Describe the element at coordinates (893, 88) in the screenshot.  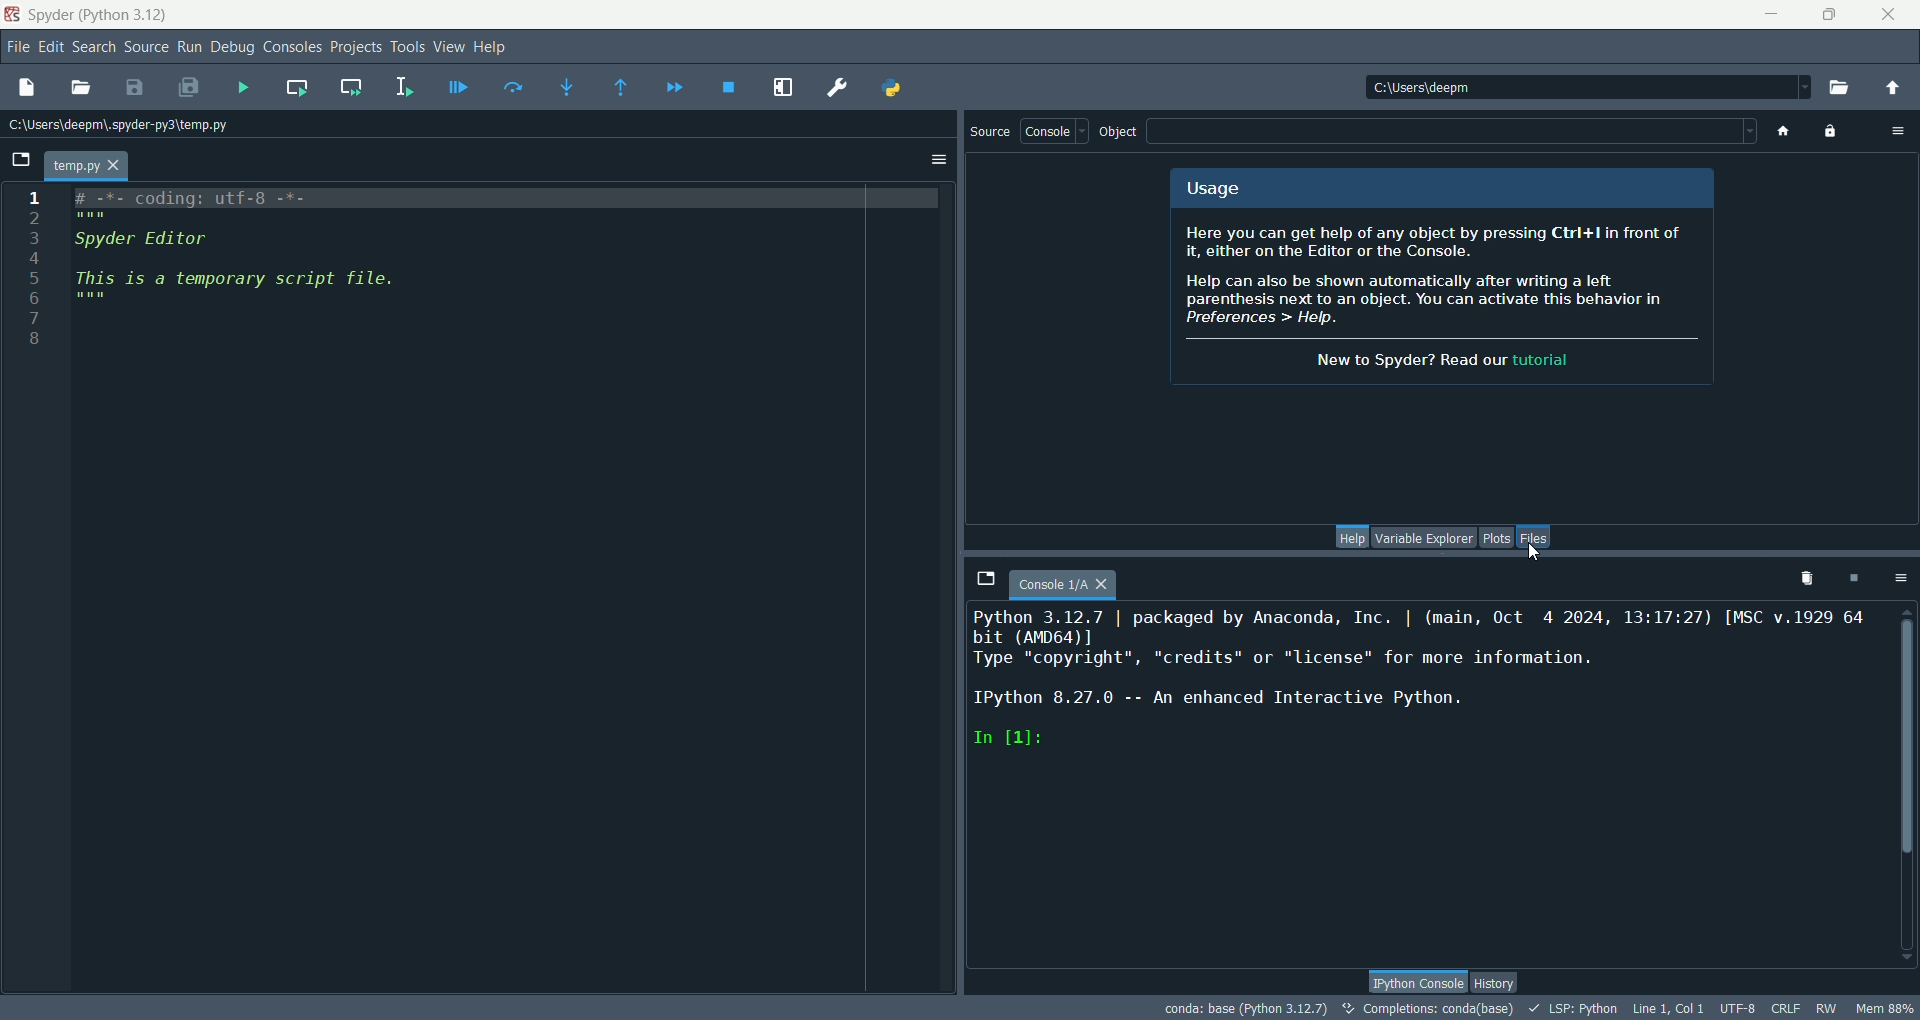
I see `Pythonpath manager` at that location.